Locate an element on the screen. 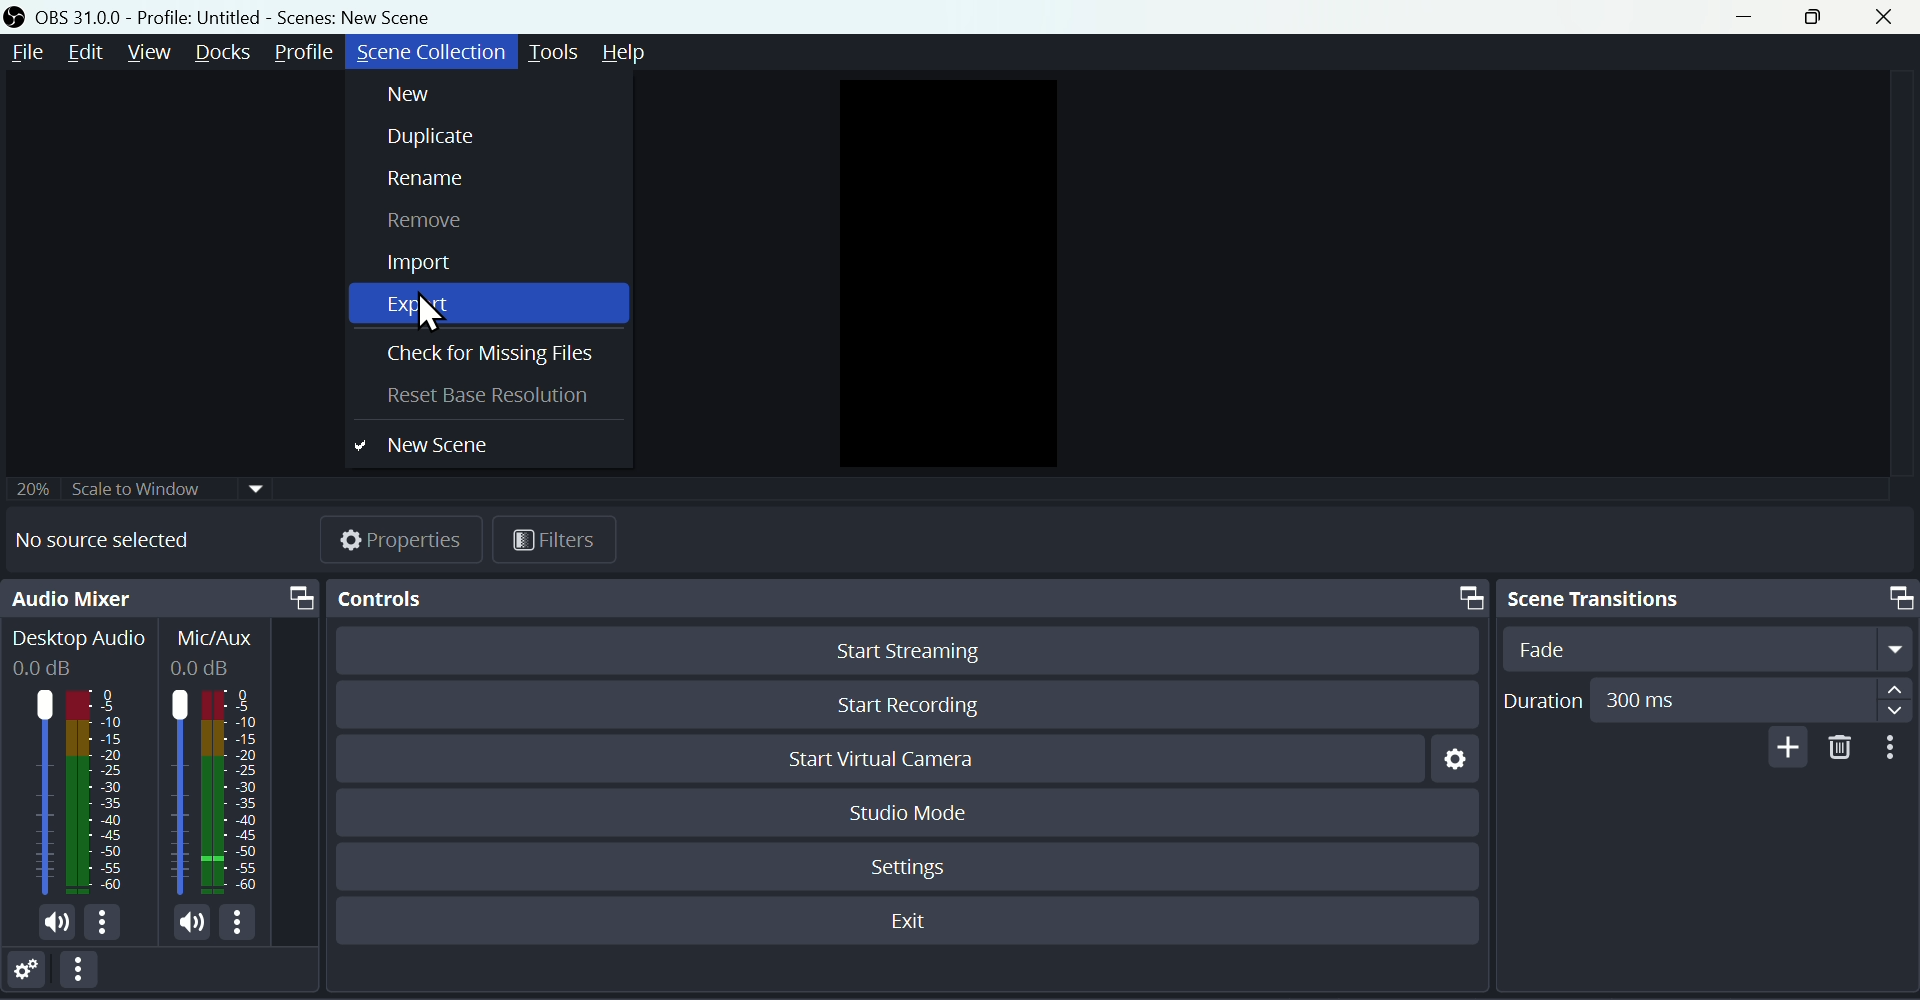 The width and height of the screenshot is (1920, 1000). volume is located at coordinates (180, 921).